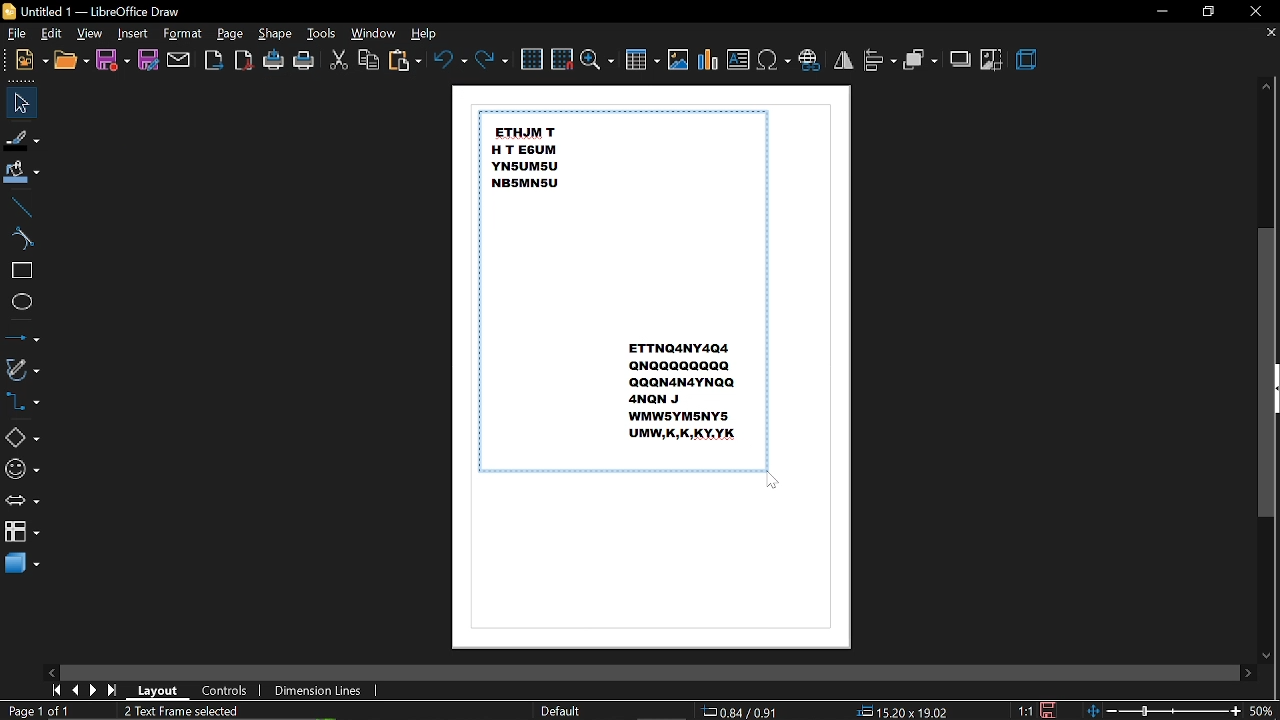 Image resolution: width=1280 pixels, height=720 pixels. I want to click on redo, so click(493, 60).